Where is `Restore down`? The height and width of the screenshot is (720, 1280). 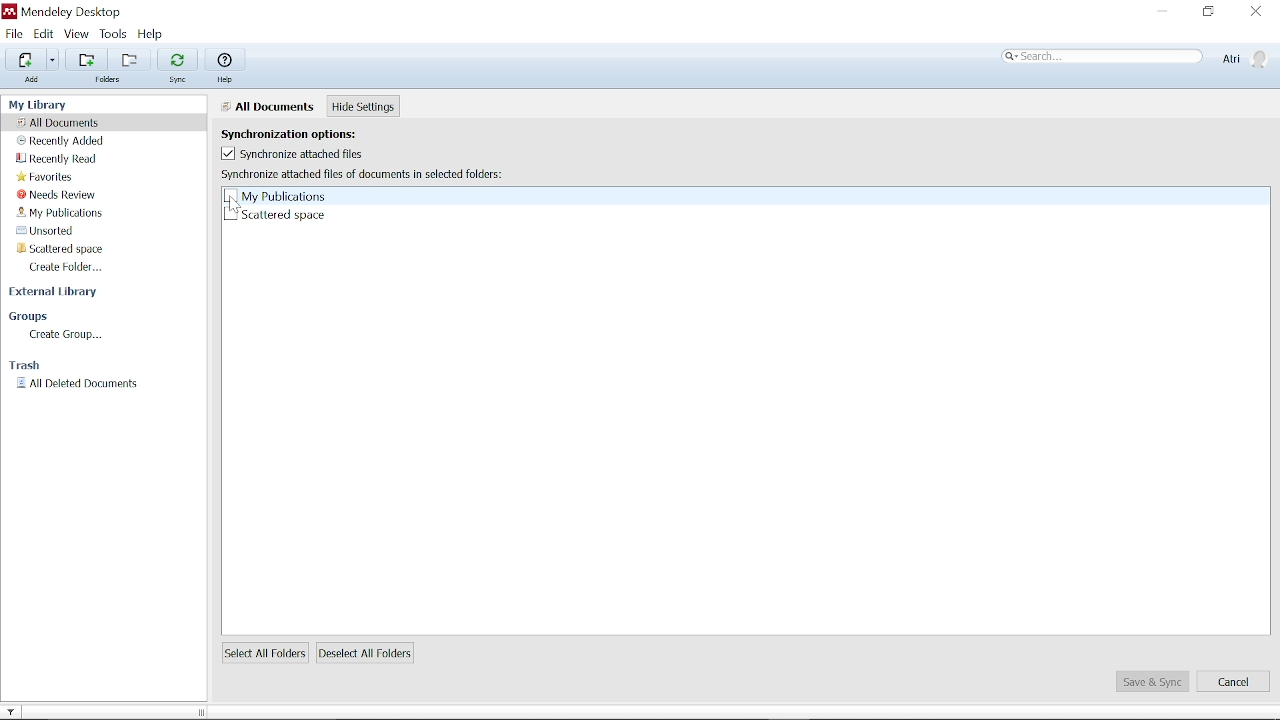
Restore down is located at coordinates (1209, 12).